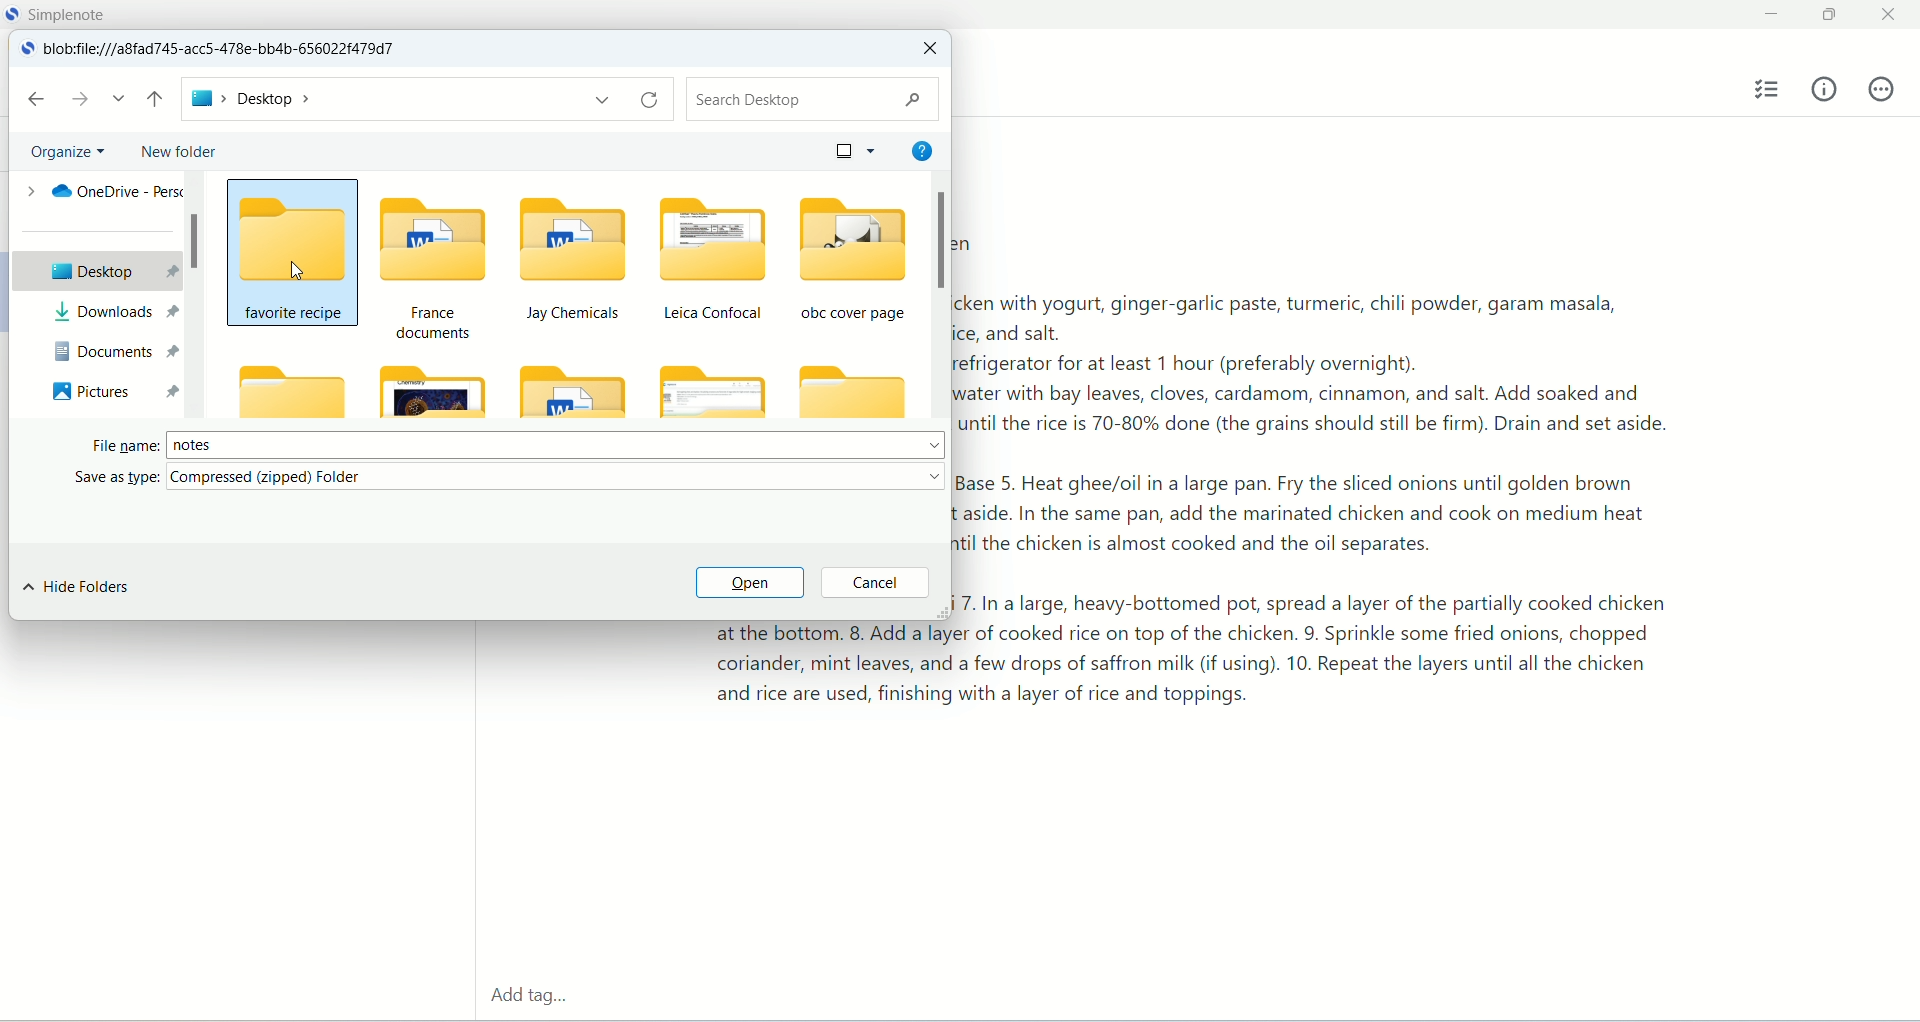  What do you see at coordinates (1833, 16) in the screenshot?
I see `maximize` at bounding box center [1833, 16].